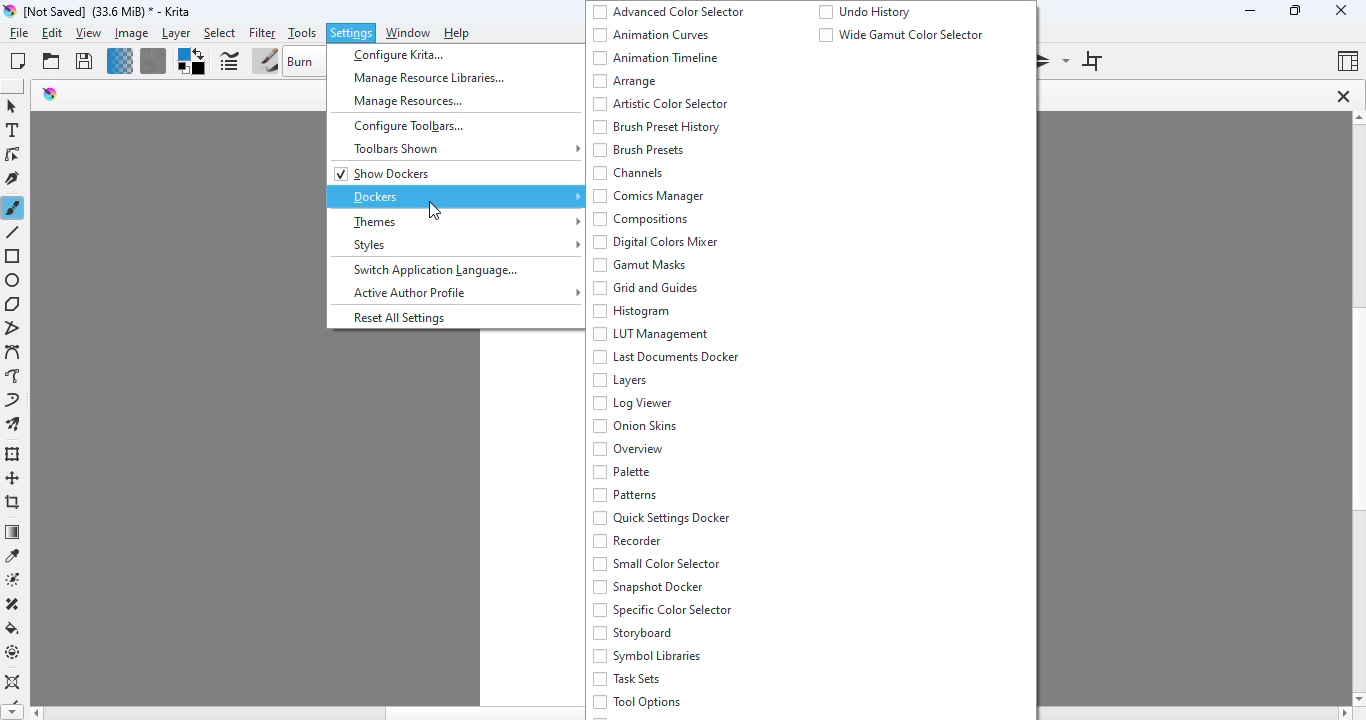 The image size is (1366, 720). What do you see at coordinates (176, 34) in the screenshot?
I see `layer` at bounding box center [176, 34].